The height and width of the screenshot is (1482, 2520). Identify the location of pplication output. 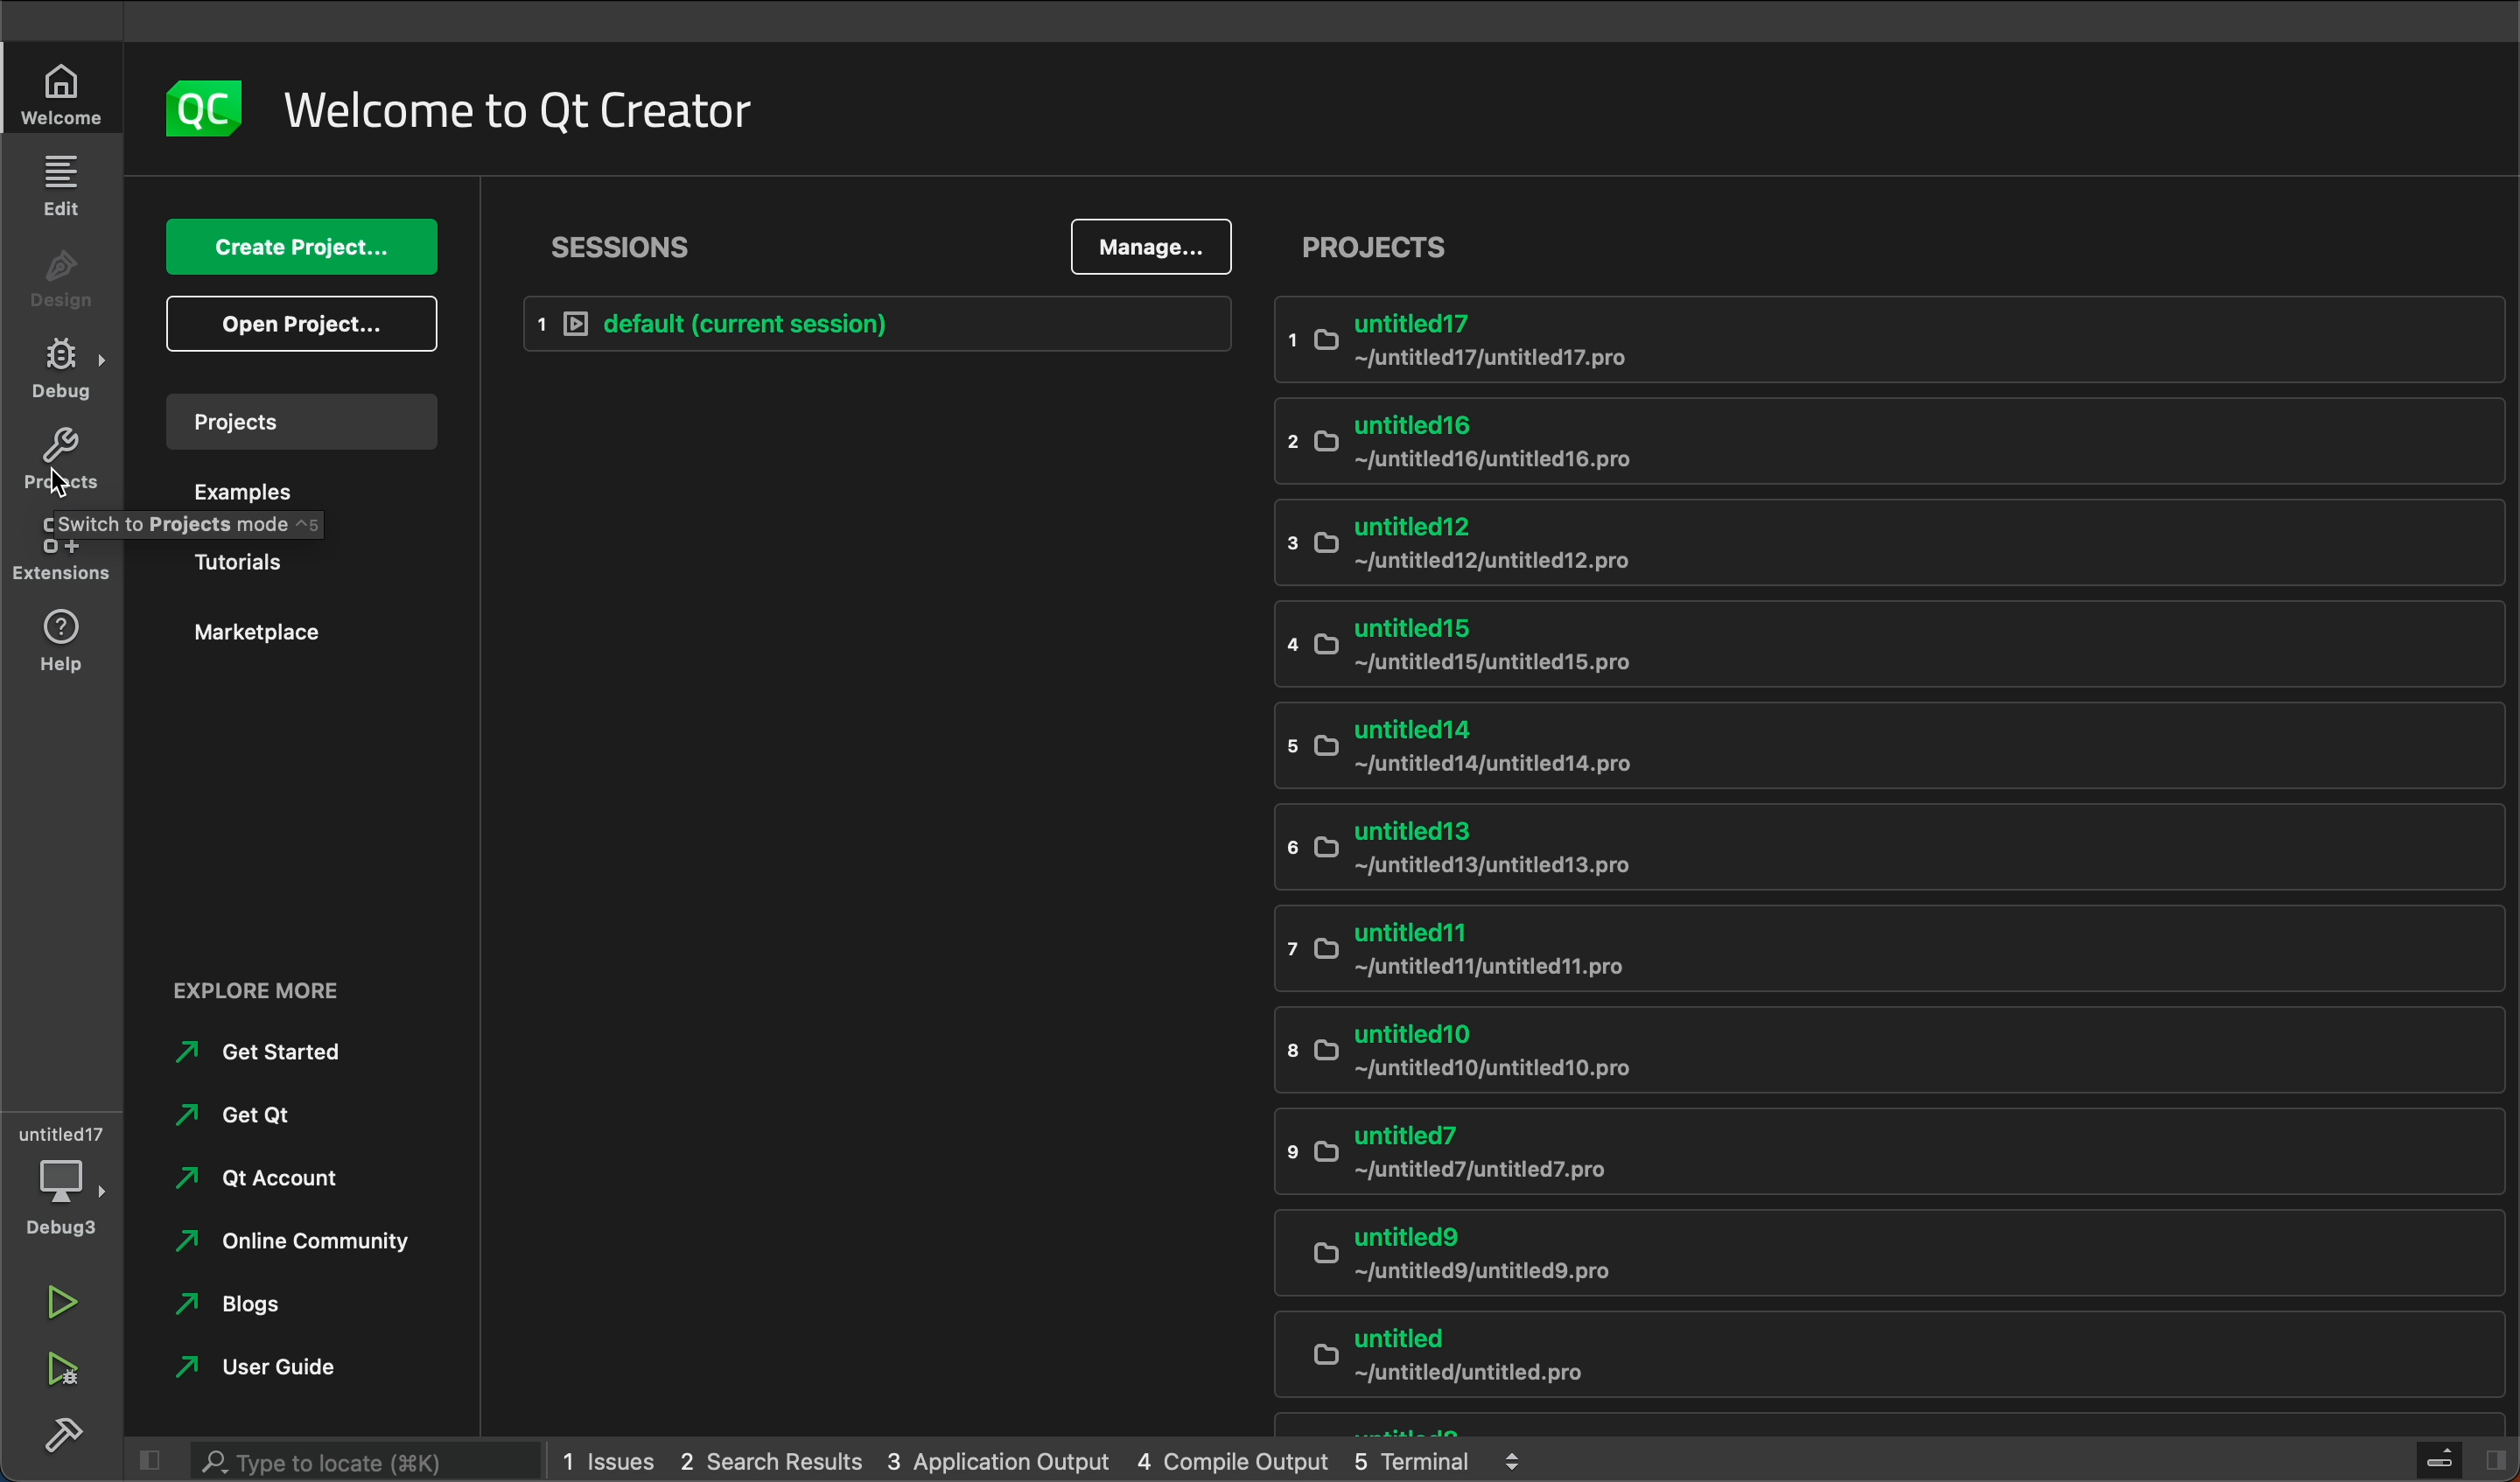
(996, 1460).